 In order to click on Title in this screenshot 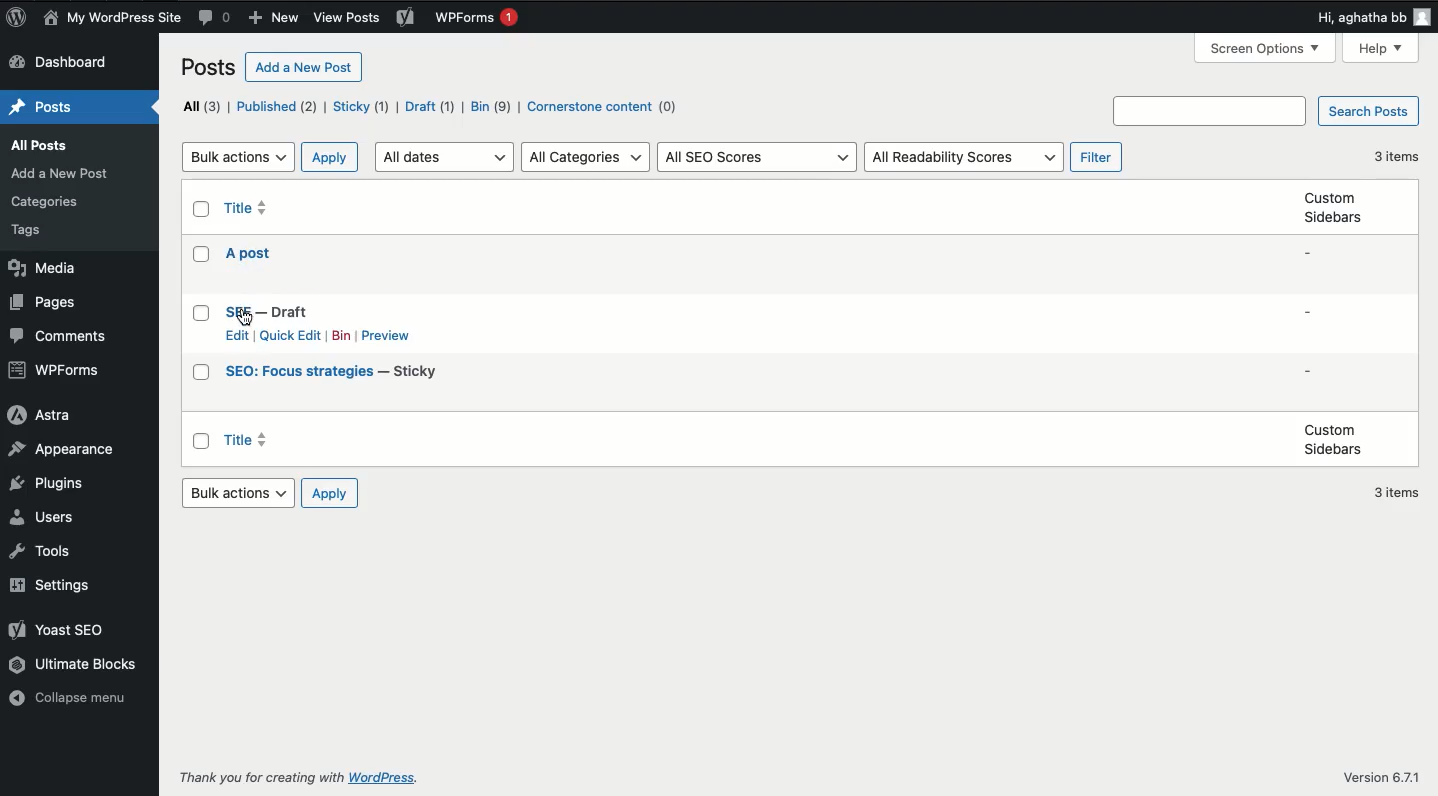, I will do `click(252, 208)`.